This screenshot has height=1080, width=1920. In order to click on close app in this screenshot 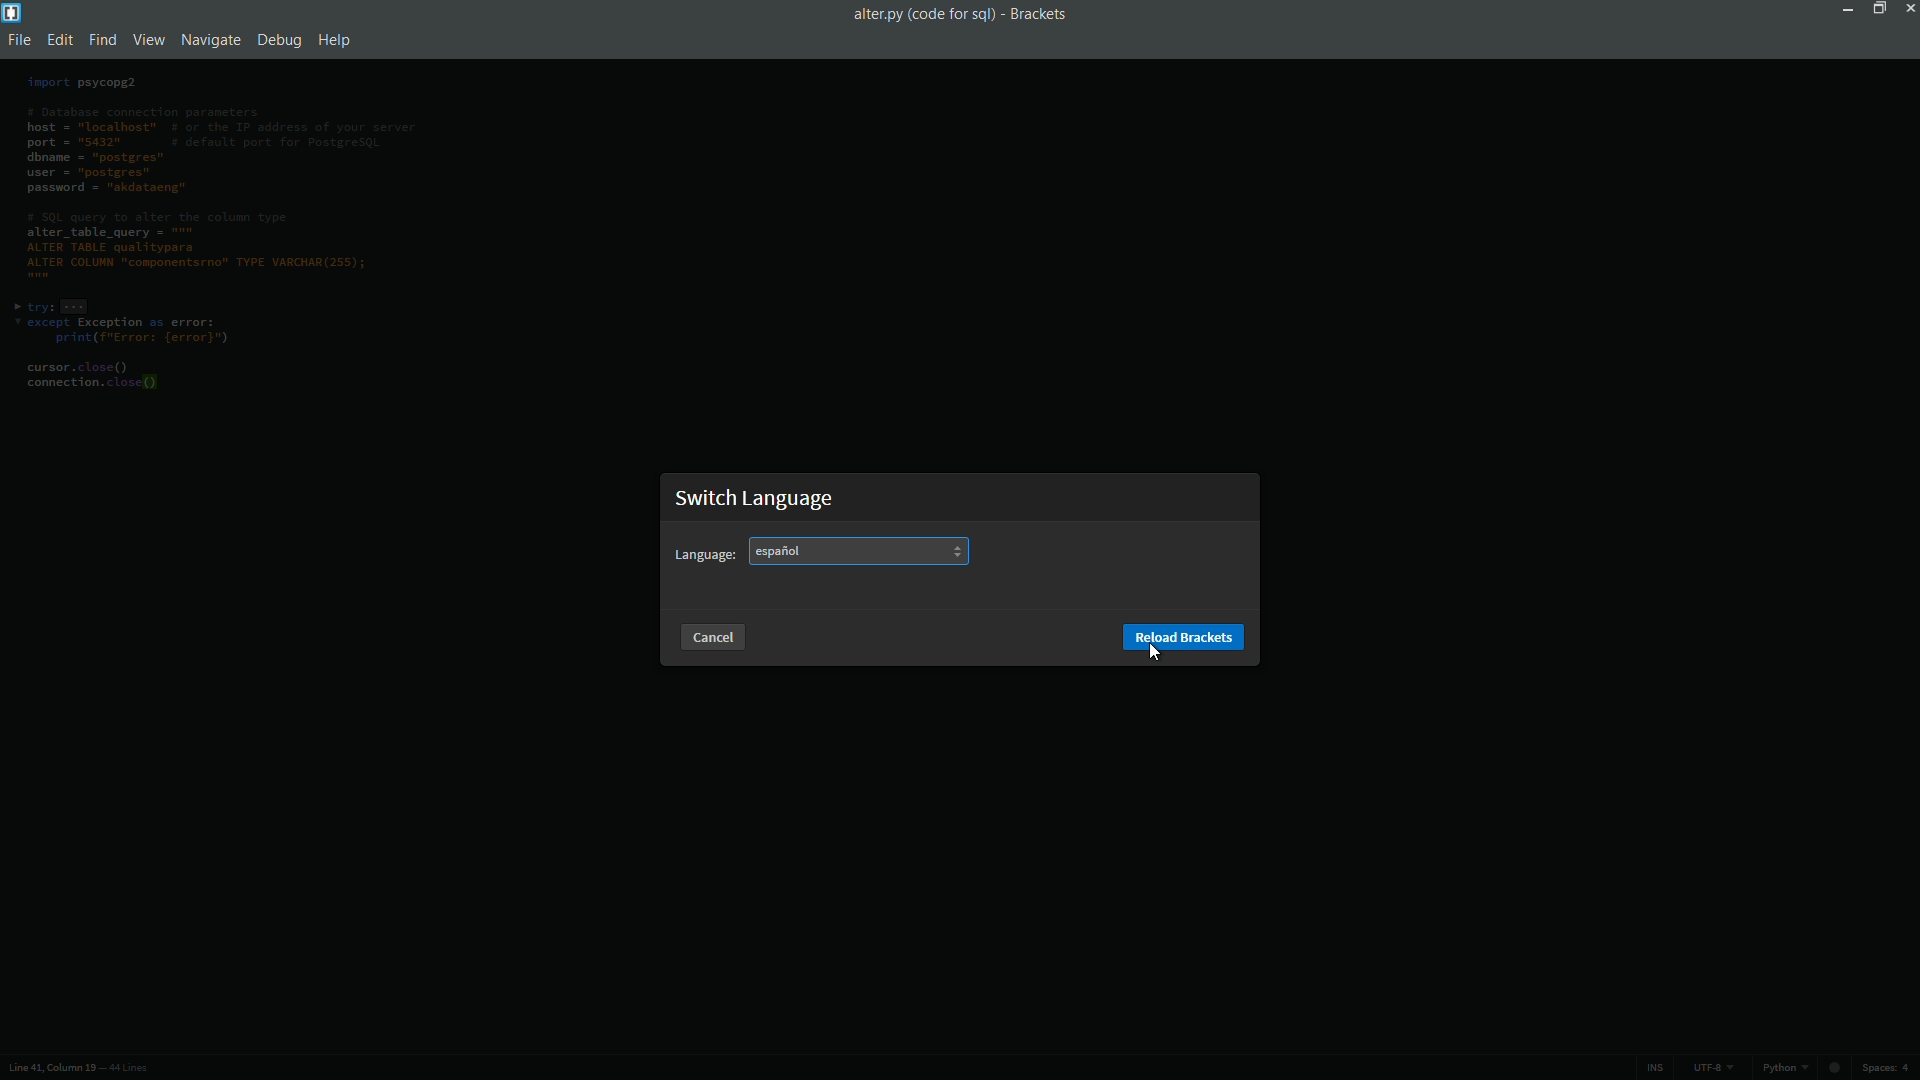, I will do `click(1908, 11)`.